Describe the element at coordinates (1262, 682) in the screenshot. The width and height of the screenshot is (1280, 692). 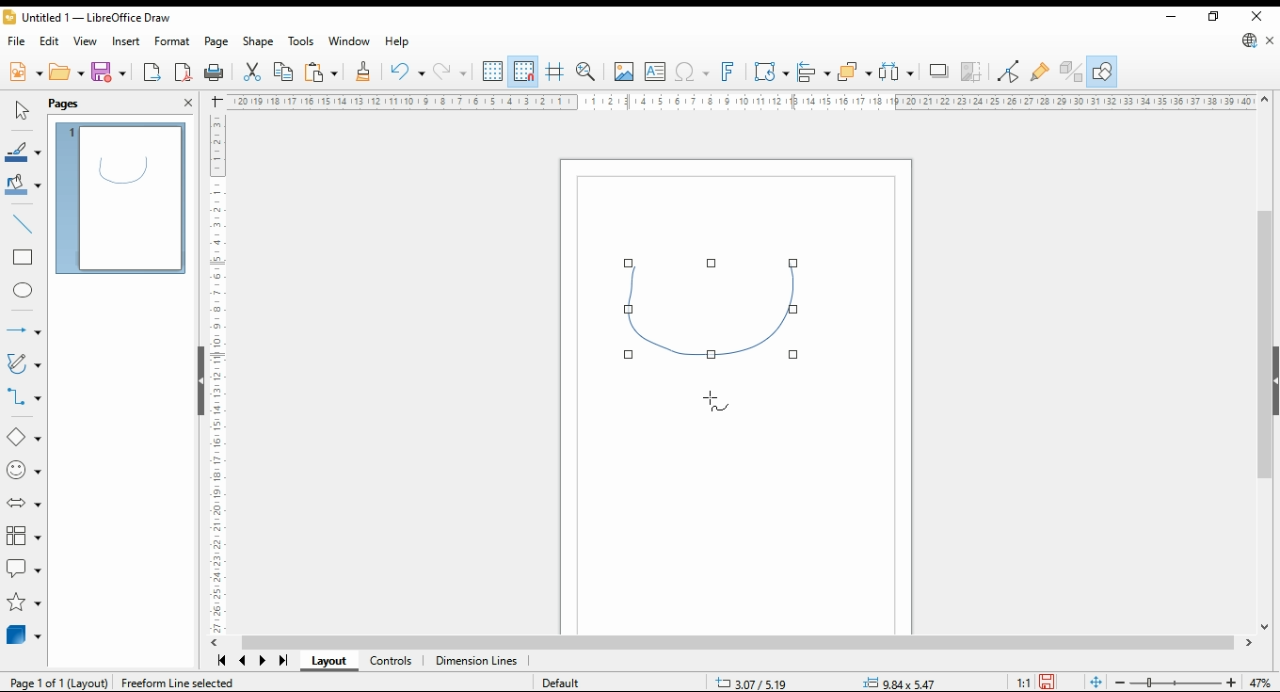
I see `zoom factor` at that location.